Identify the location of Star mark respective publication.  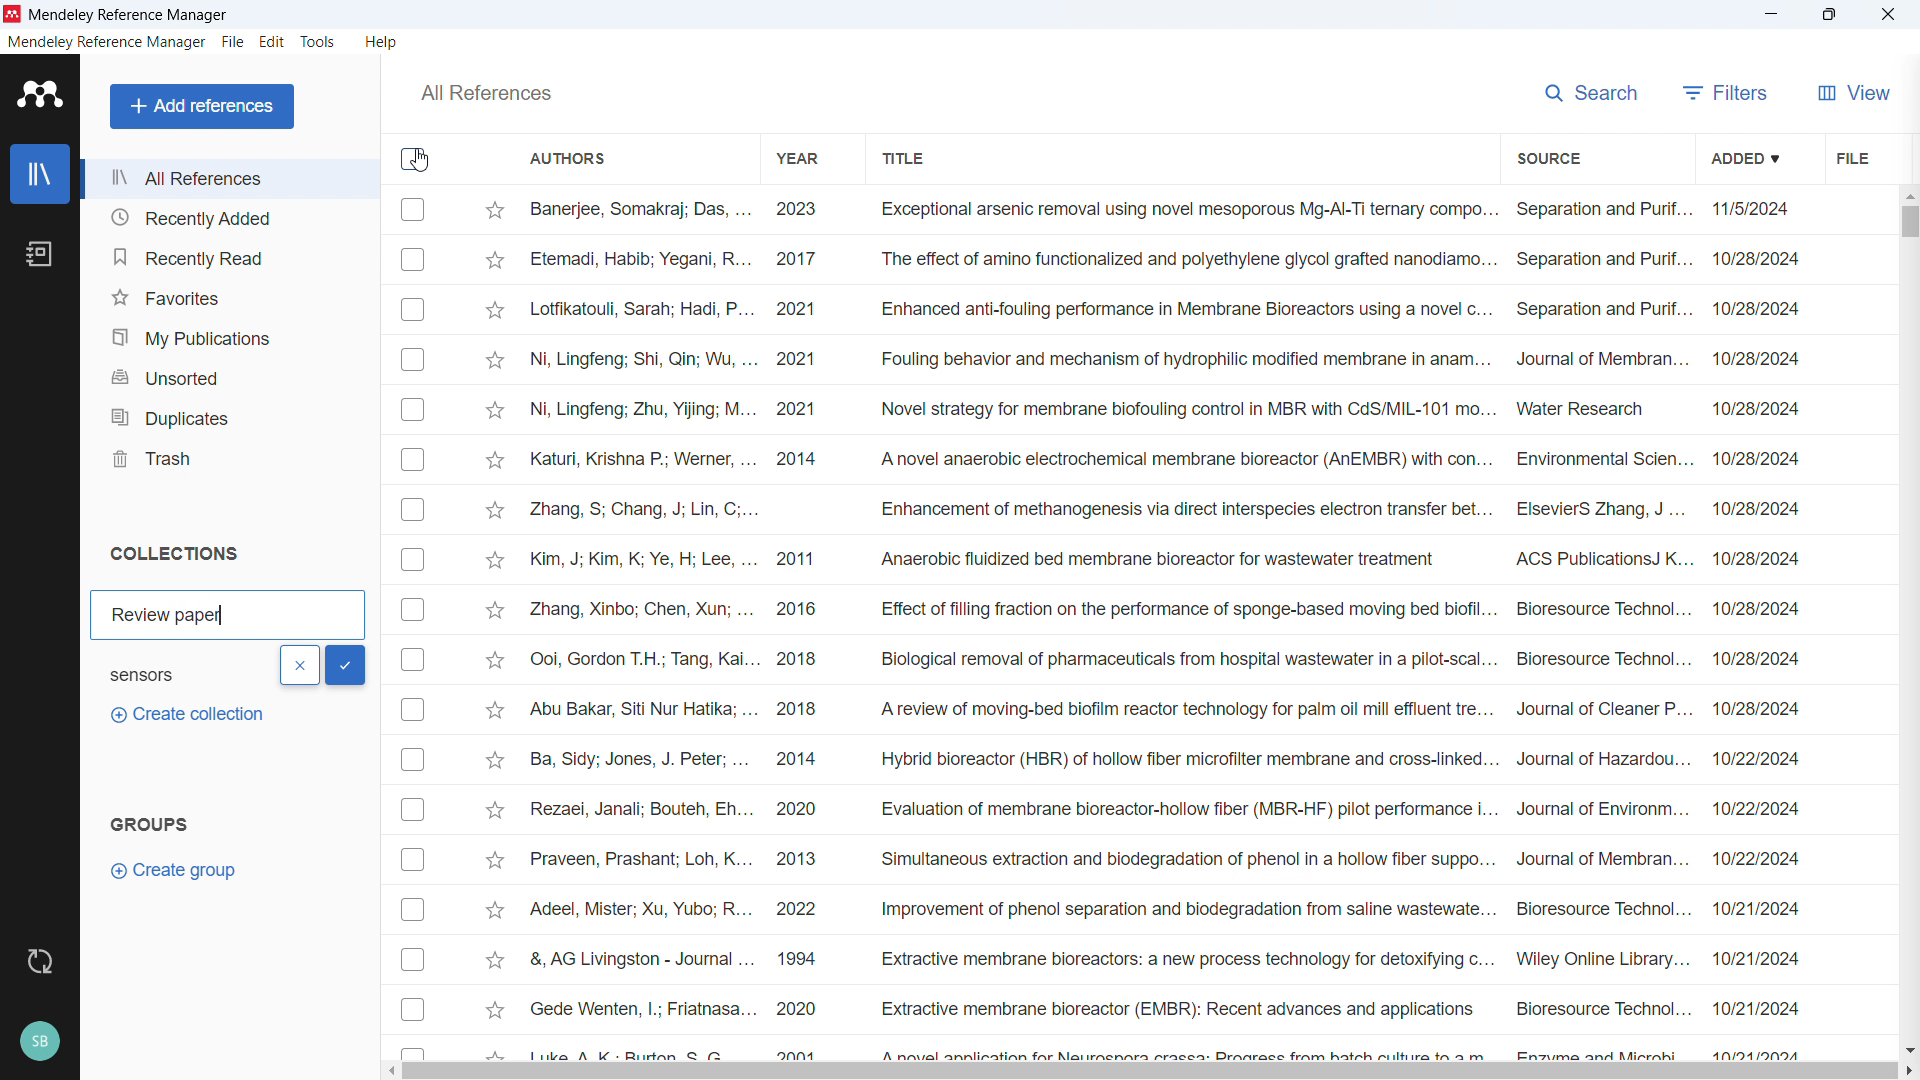
(494, 710).